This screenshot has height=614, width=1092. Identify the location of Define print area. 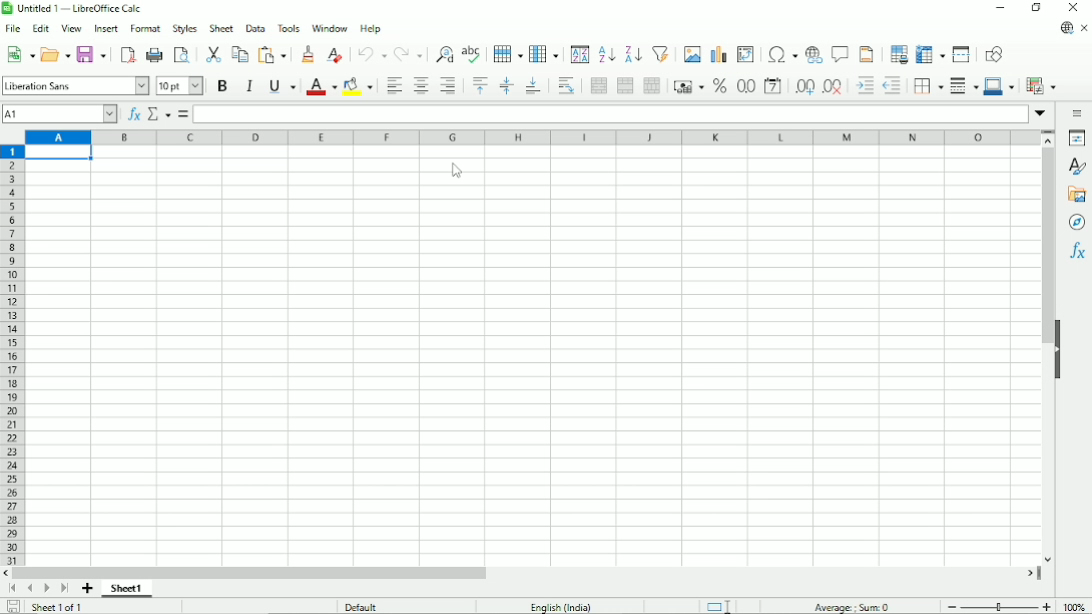
(898, 53).